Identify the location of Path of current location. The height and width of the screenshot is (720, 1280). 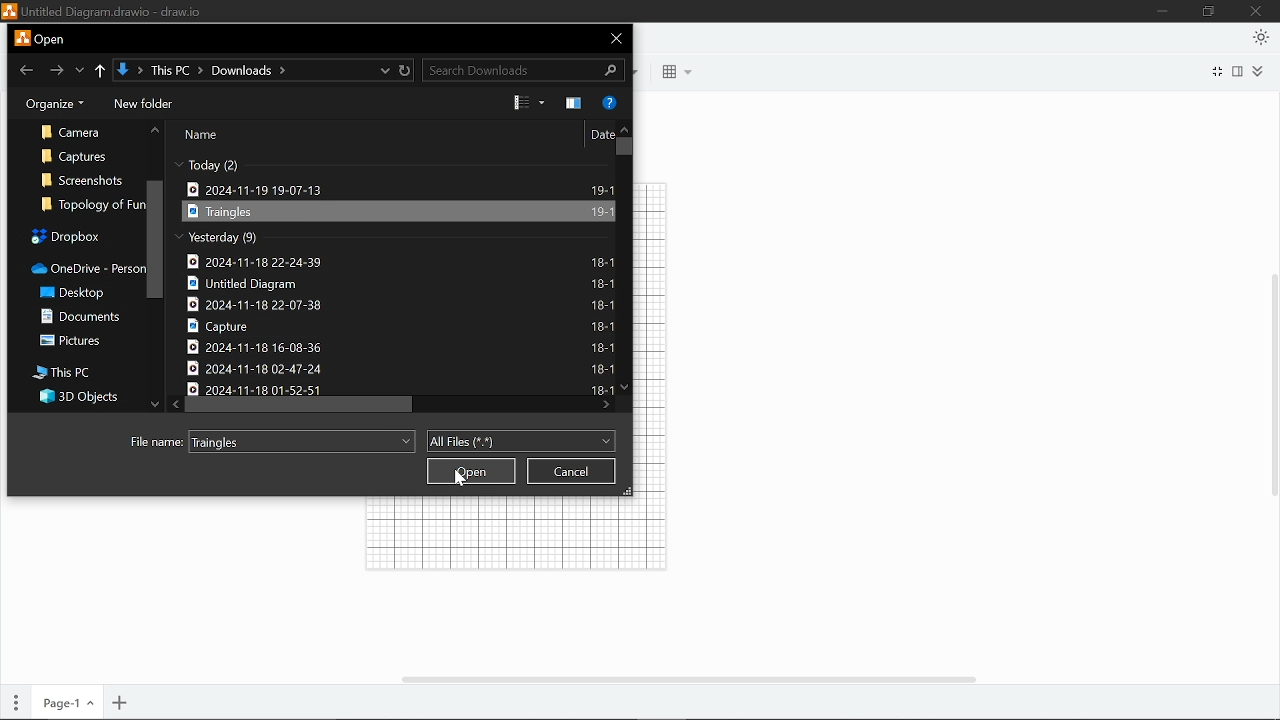
(243, 71).